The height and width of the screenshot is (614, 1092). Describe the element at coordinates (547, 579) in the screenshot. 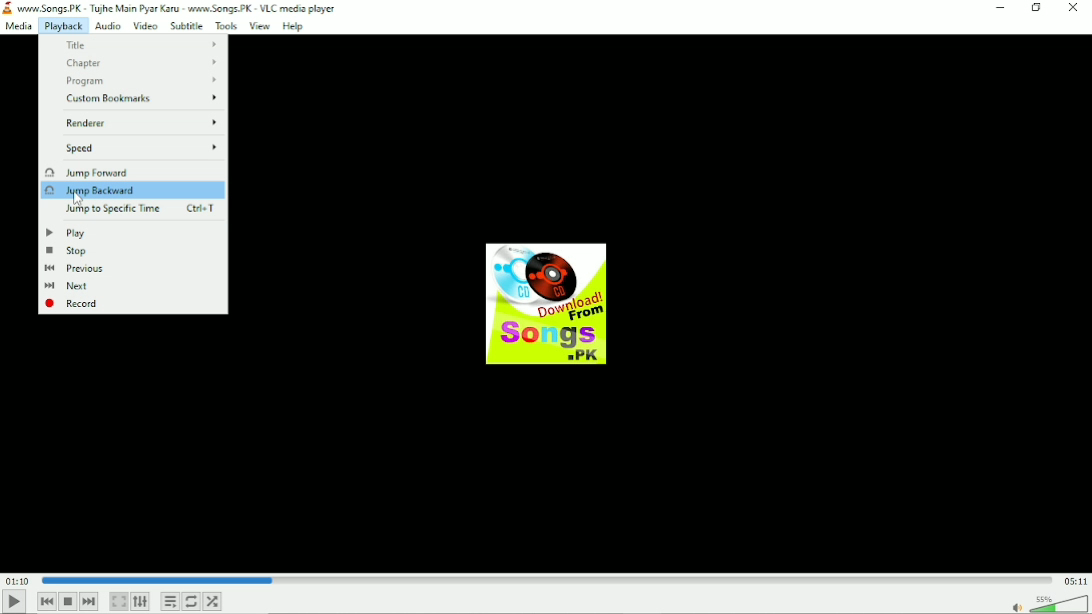

I see `Play duration` at that location.